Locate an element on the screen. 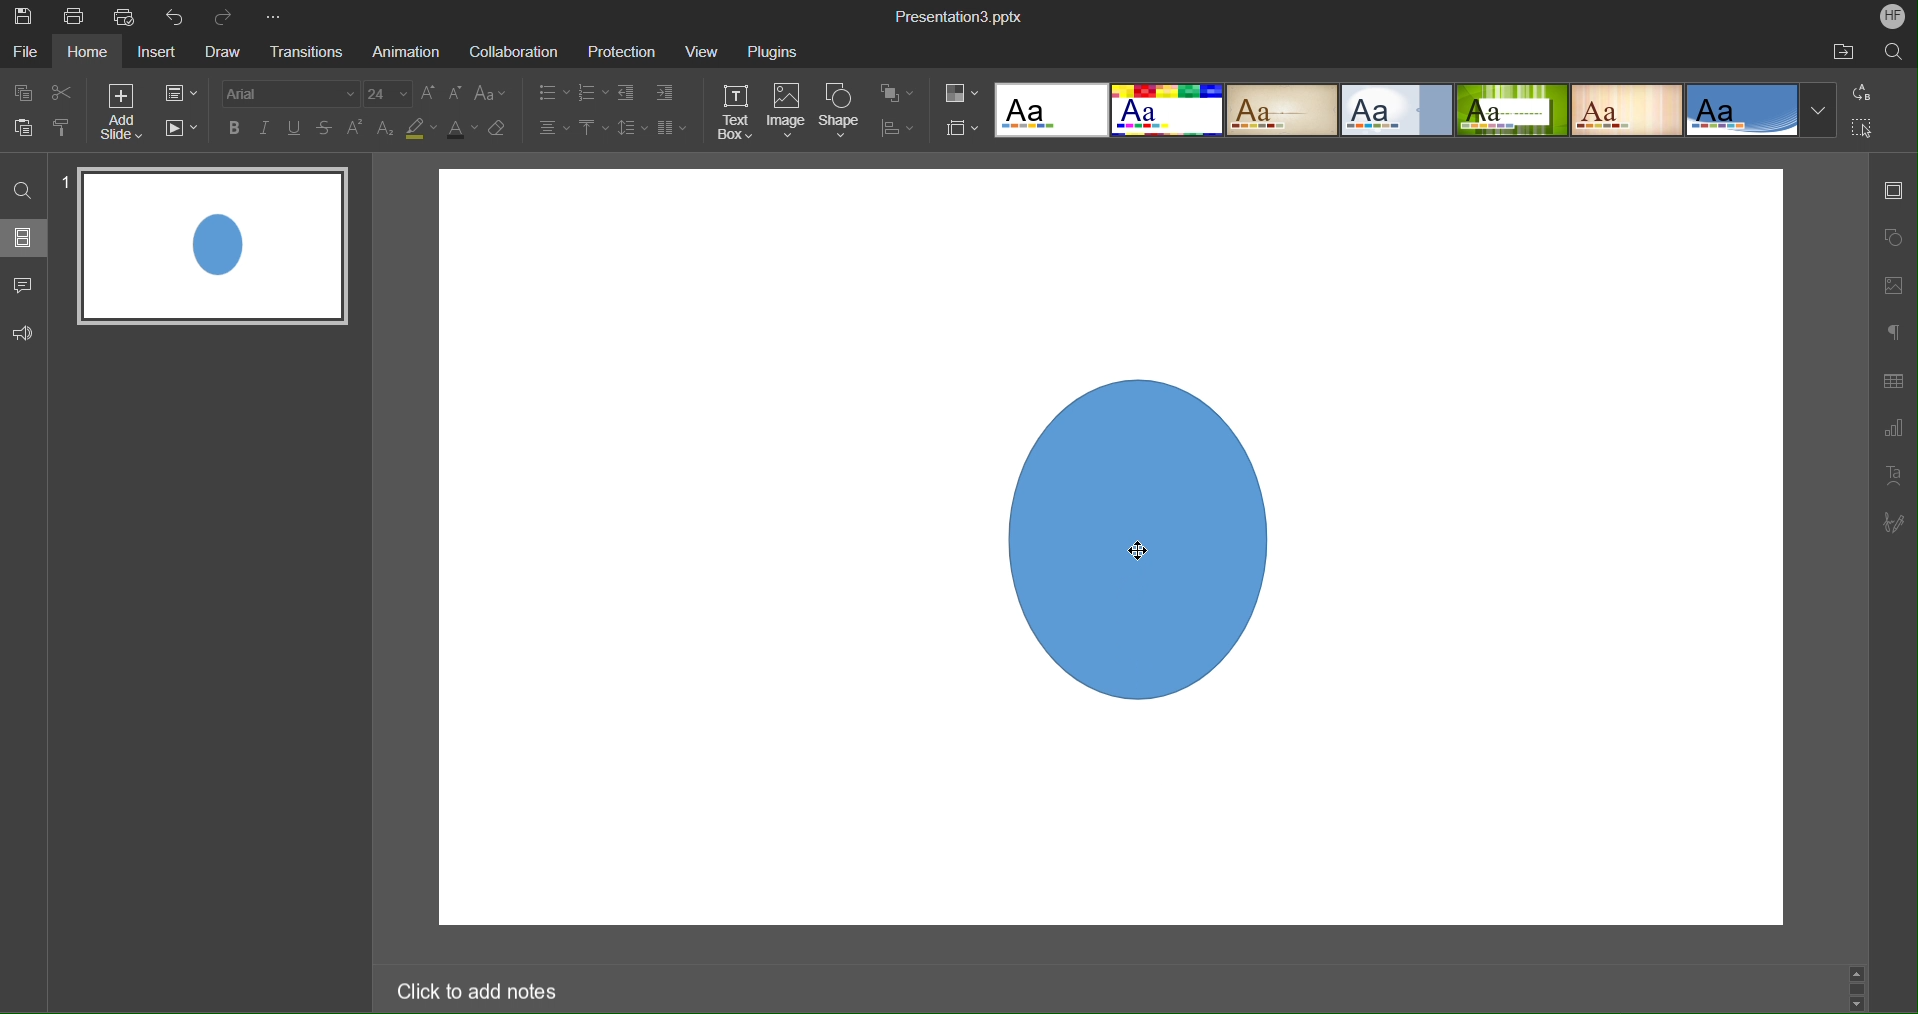  Presentation3.pptx is located at coordinates (957, 17).